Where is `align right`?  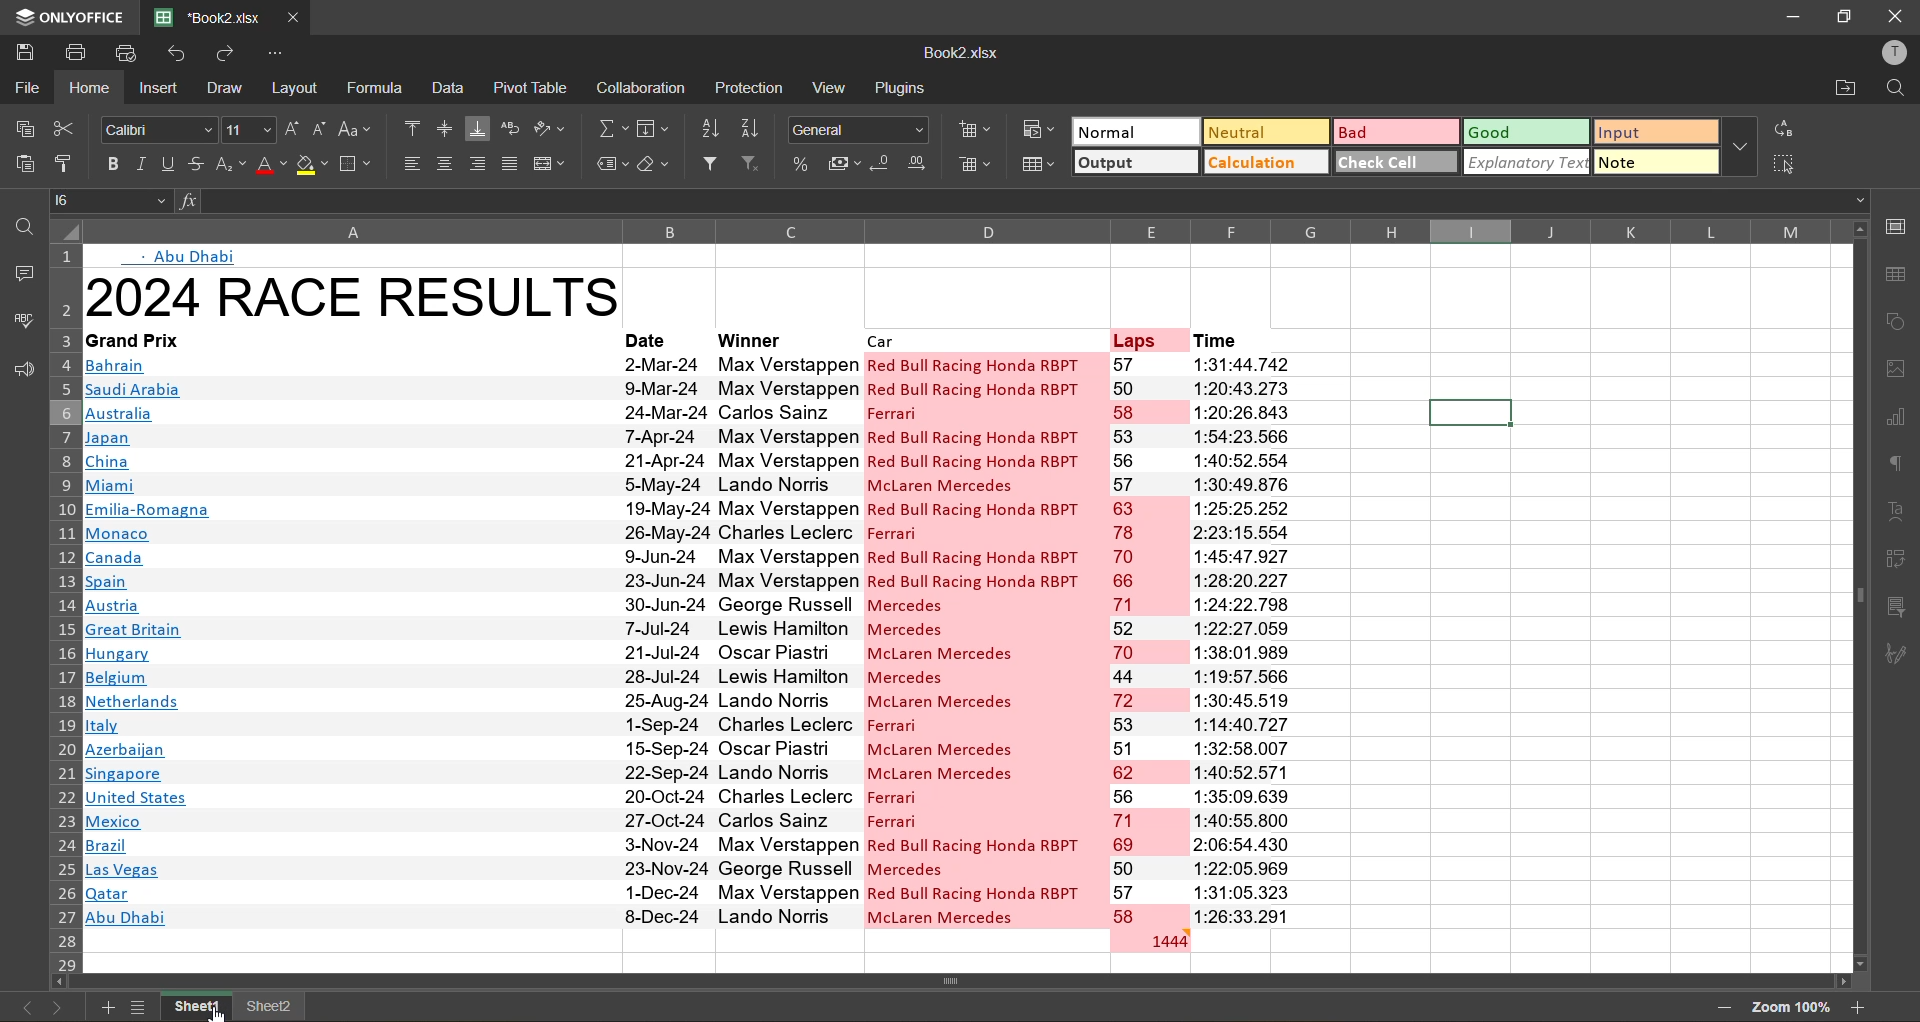 align right is located at coordinates (476, 165).